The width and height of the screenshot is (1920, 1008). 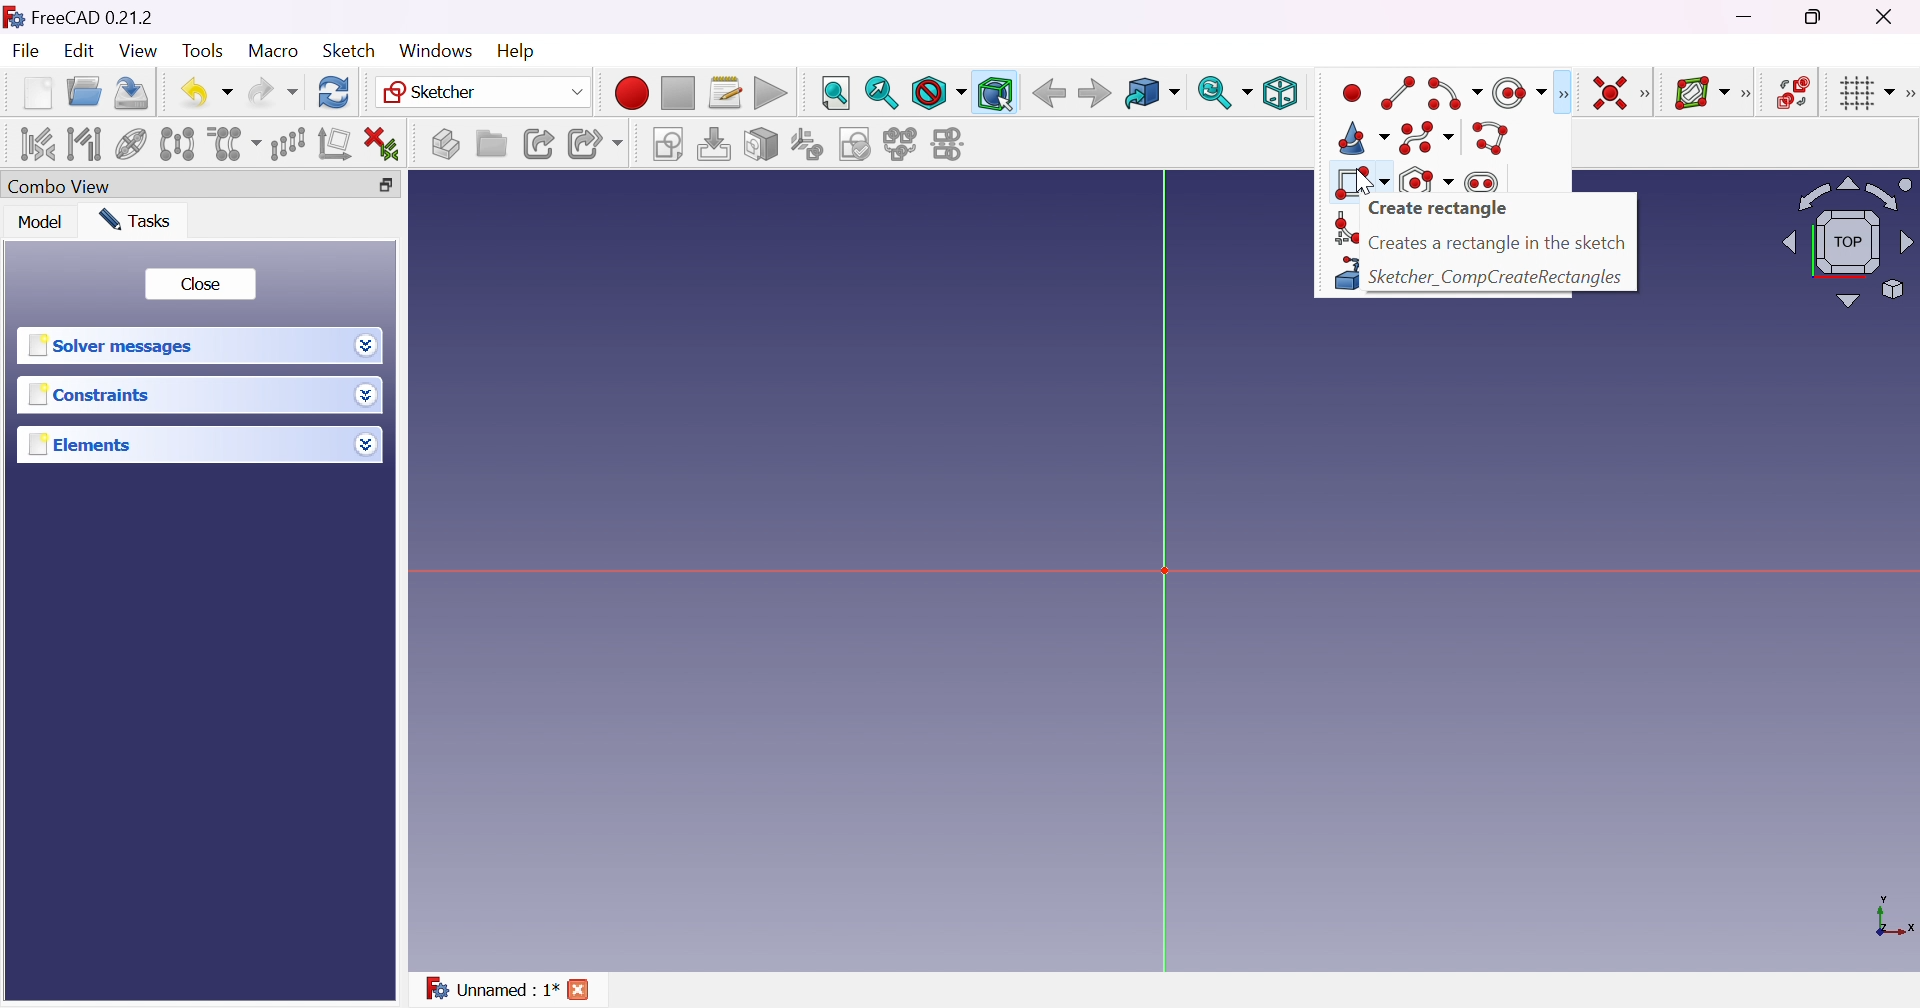 I want to click on Create arc, so click(x=1445, y=93).